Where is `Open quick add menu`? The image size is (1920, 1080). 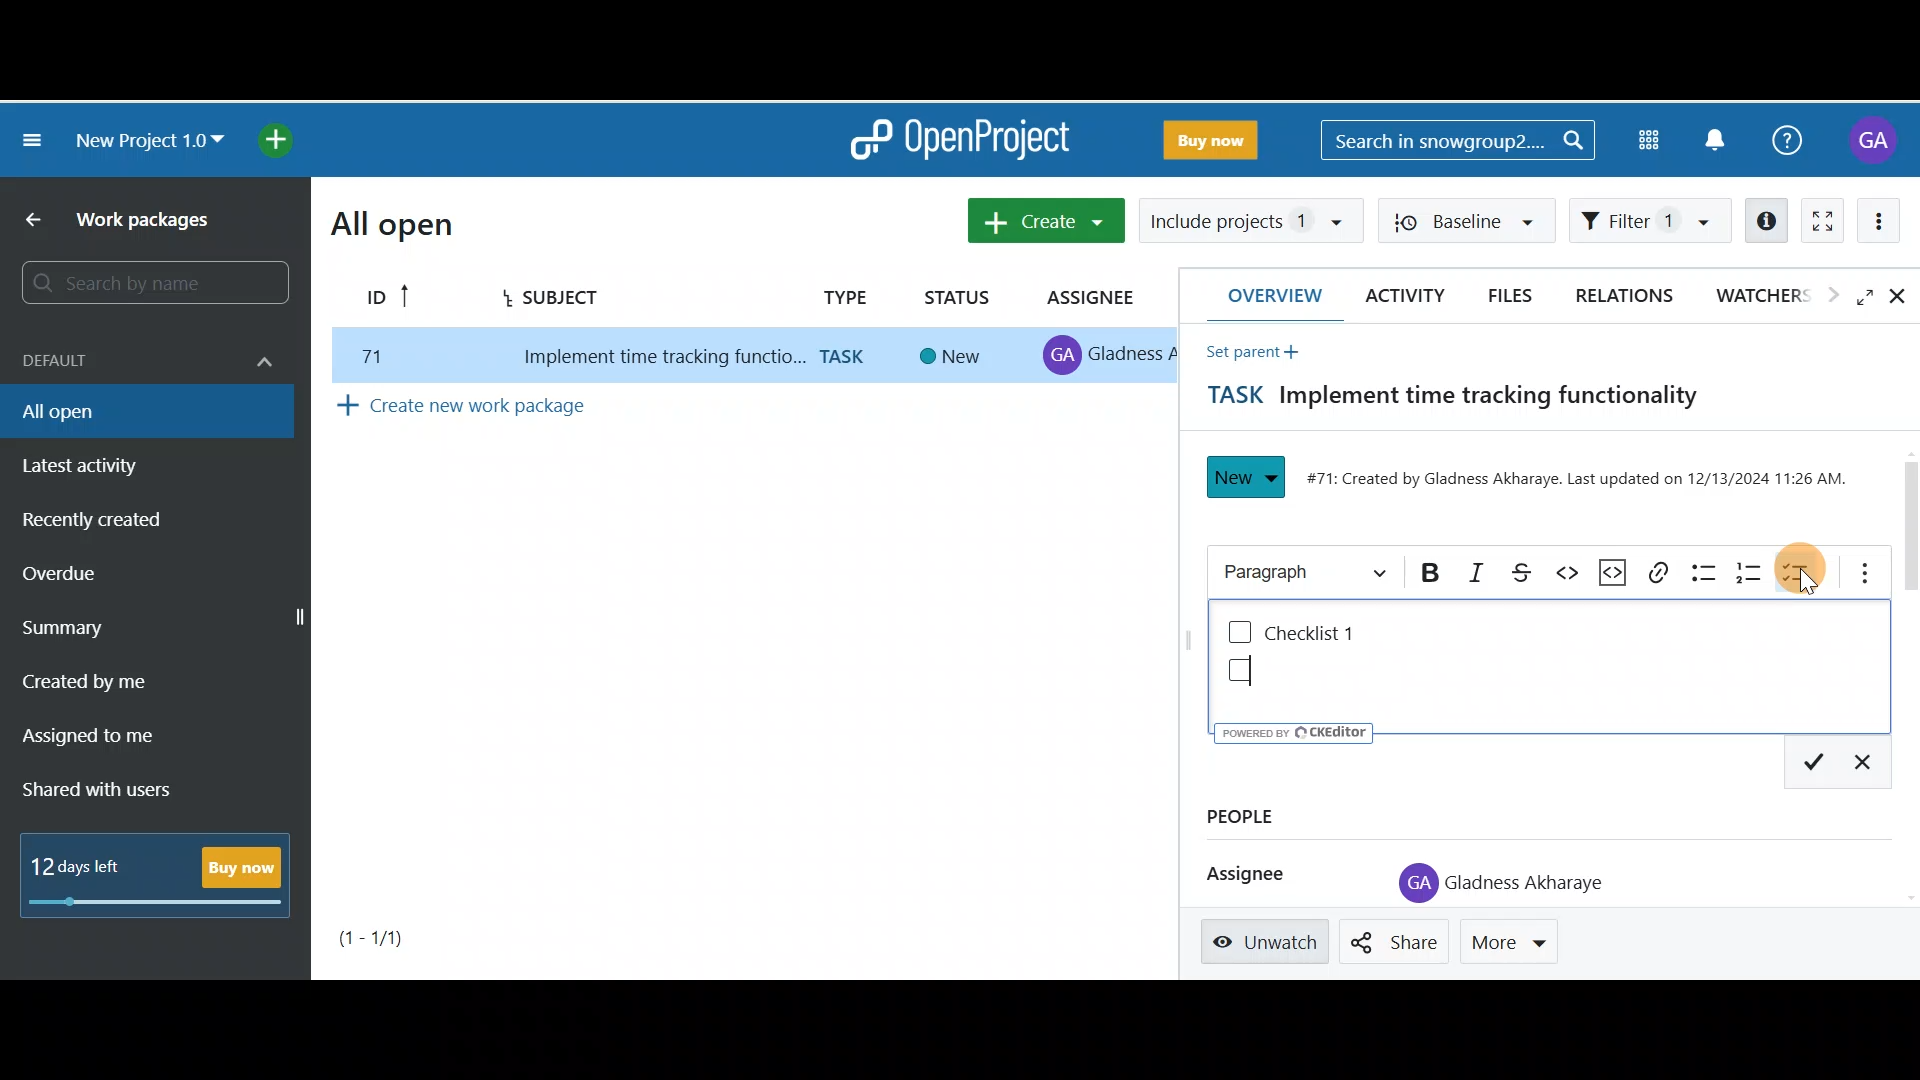 Open quick add menu is located at coordinates (275, 137).